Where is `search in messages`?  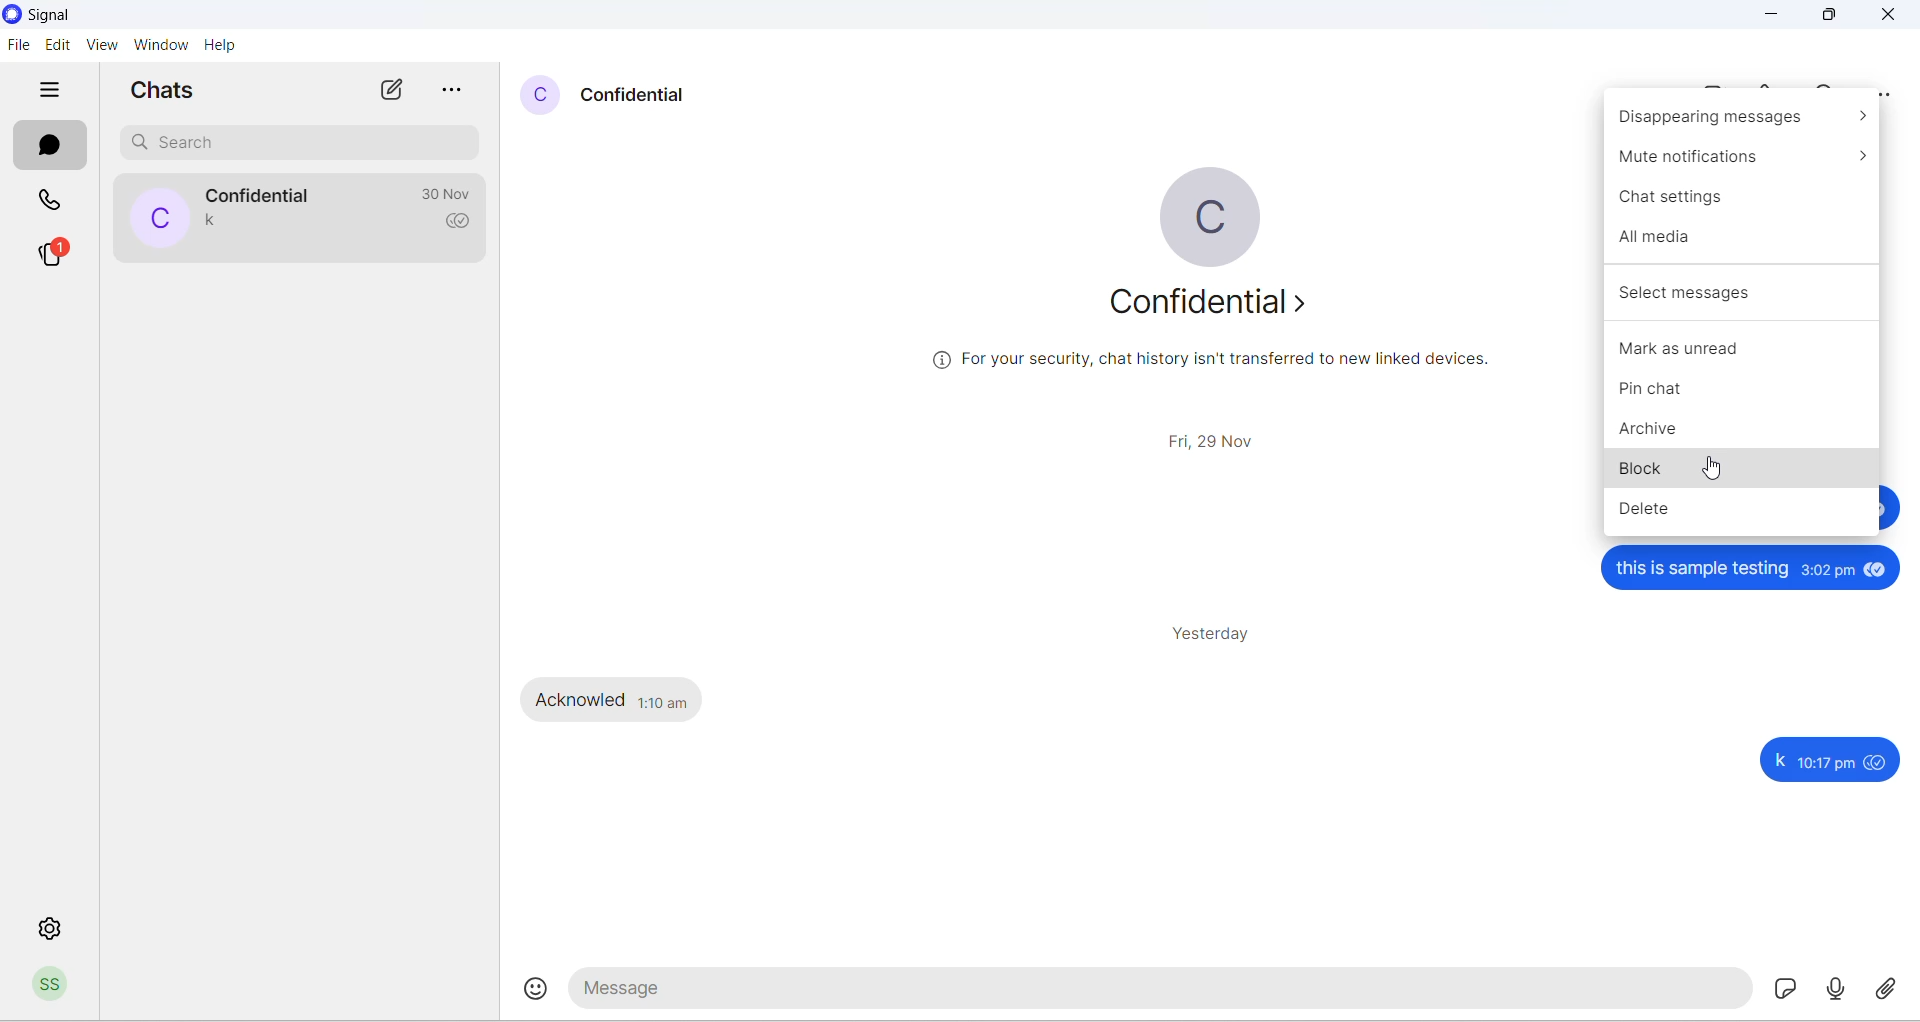 search in messages is located at coordinates (1834, 86).